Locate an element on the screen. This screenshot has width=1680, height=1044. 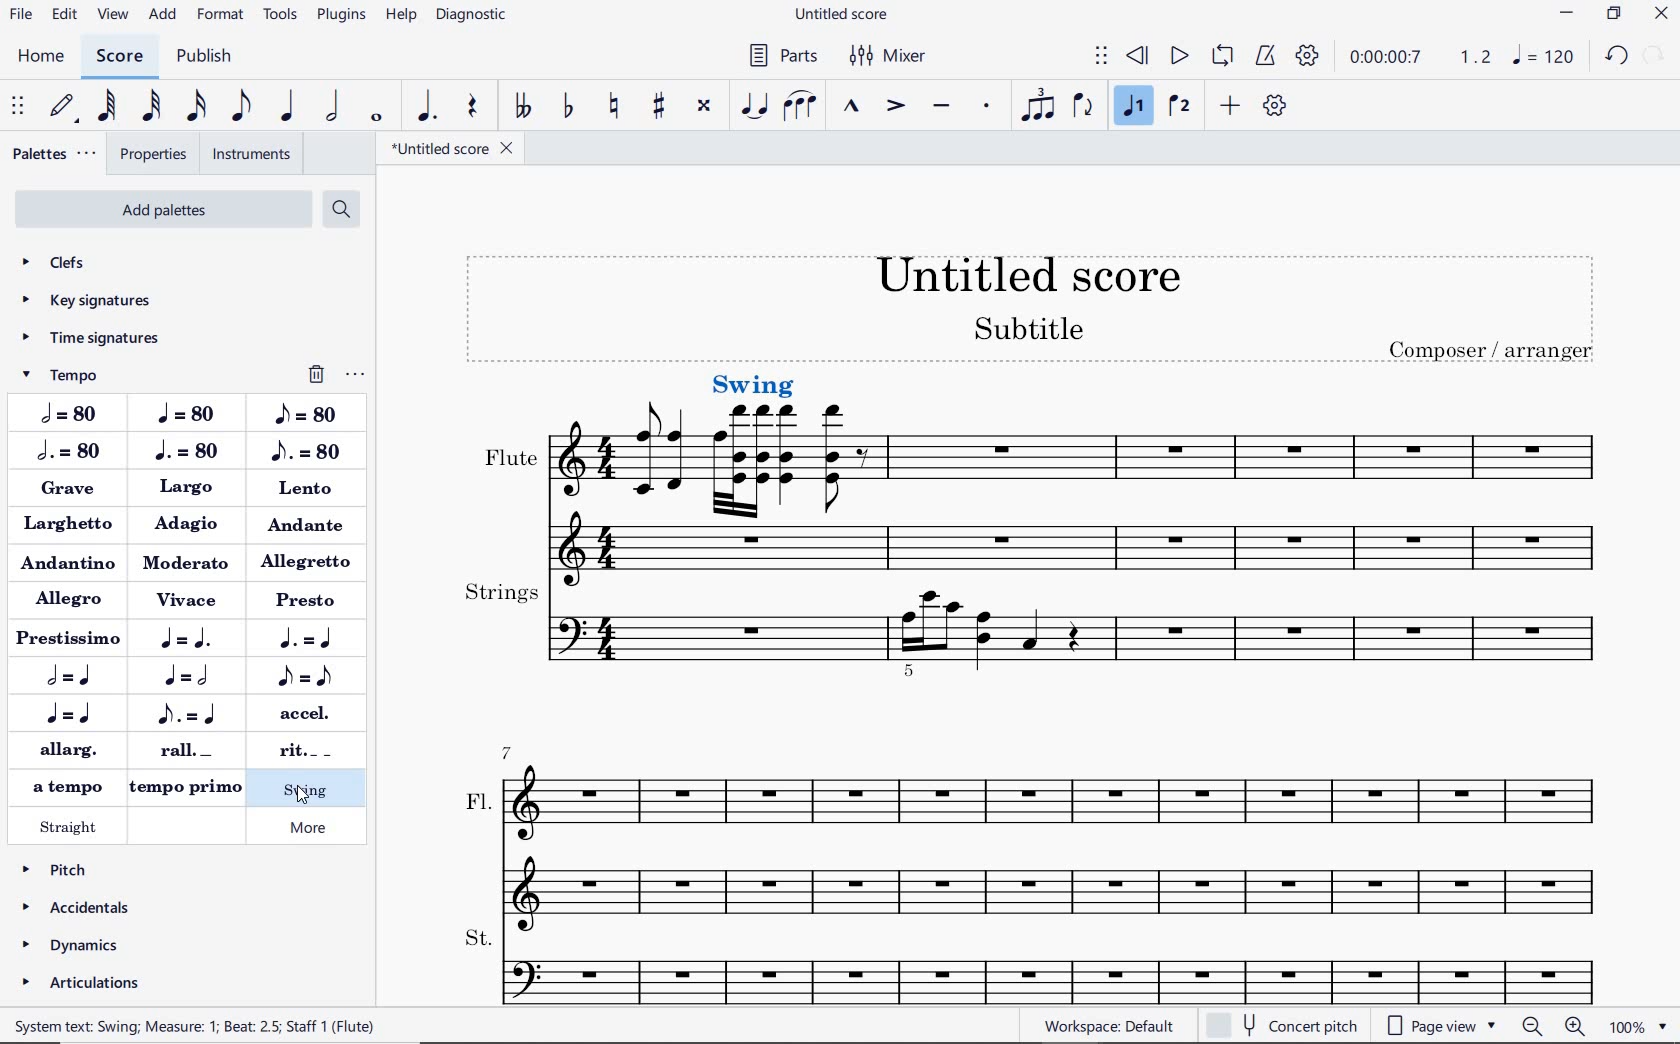
articulations is located at coordinates (79, 983).